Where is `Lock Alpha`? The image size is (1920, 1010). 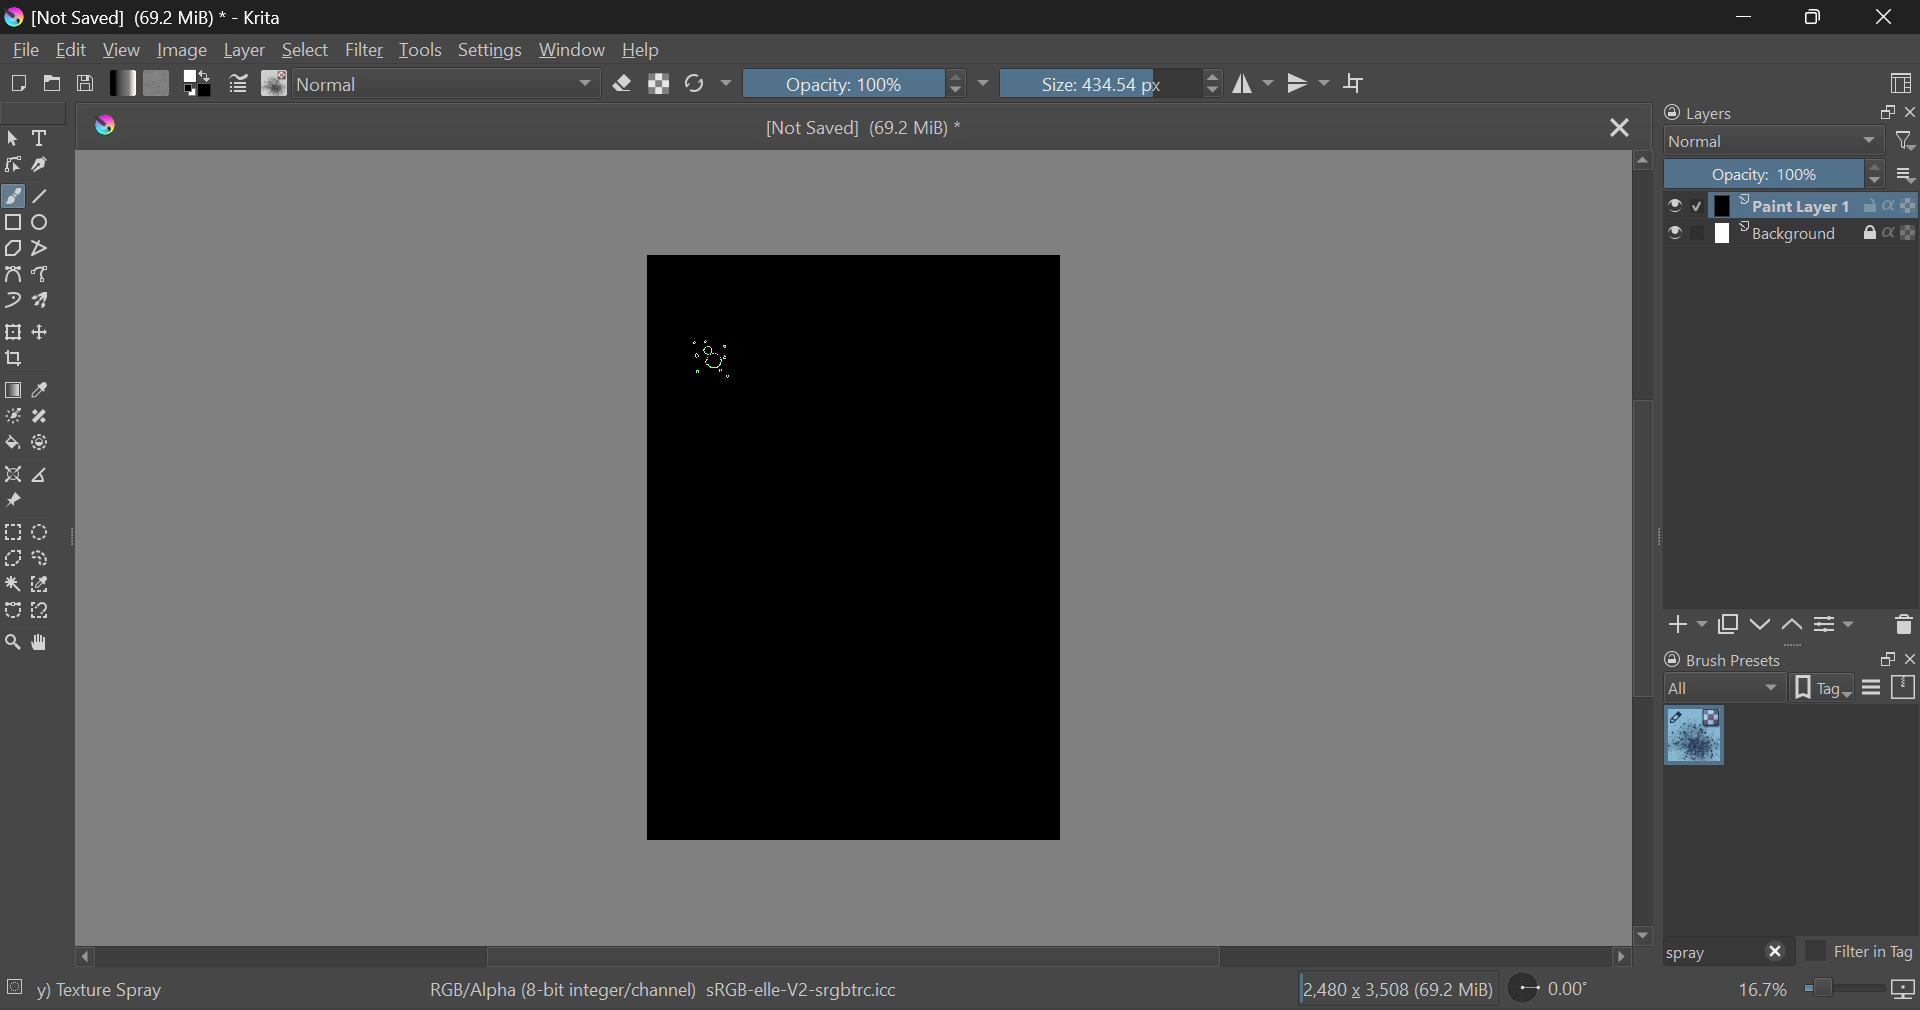 Lock Alpha is located at coordinates (660, 83).